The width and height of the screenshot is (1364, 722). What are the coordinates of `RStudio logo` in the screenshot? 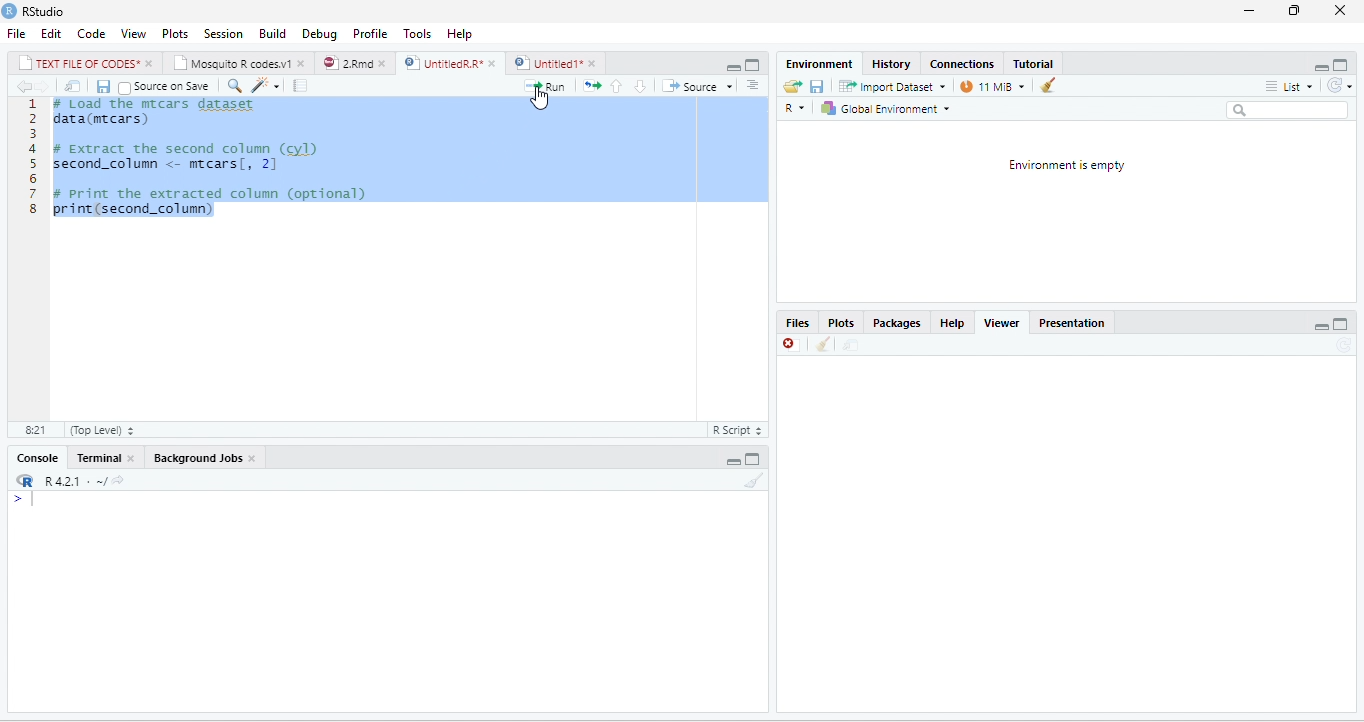 It's located at (9, 11).